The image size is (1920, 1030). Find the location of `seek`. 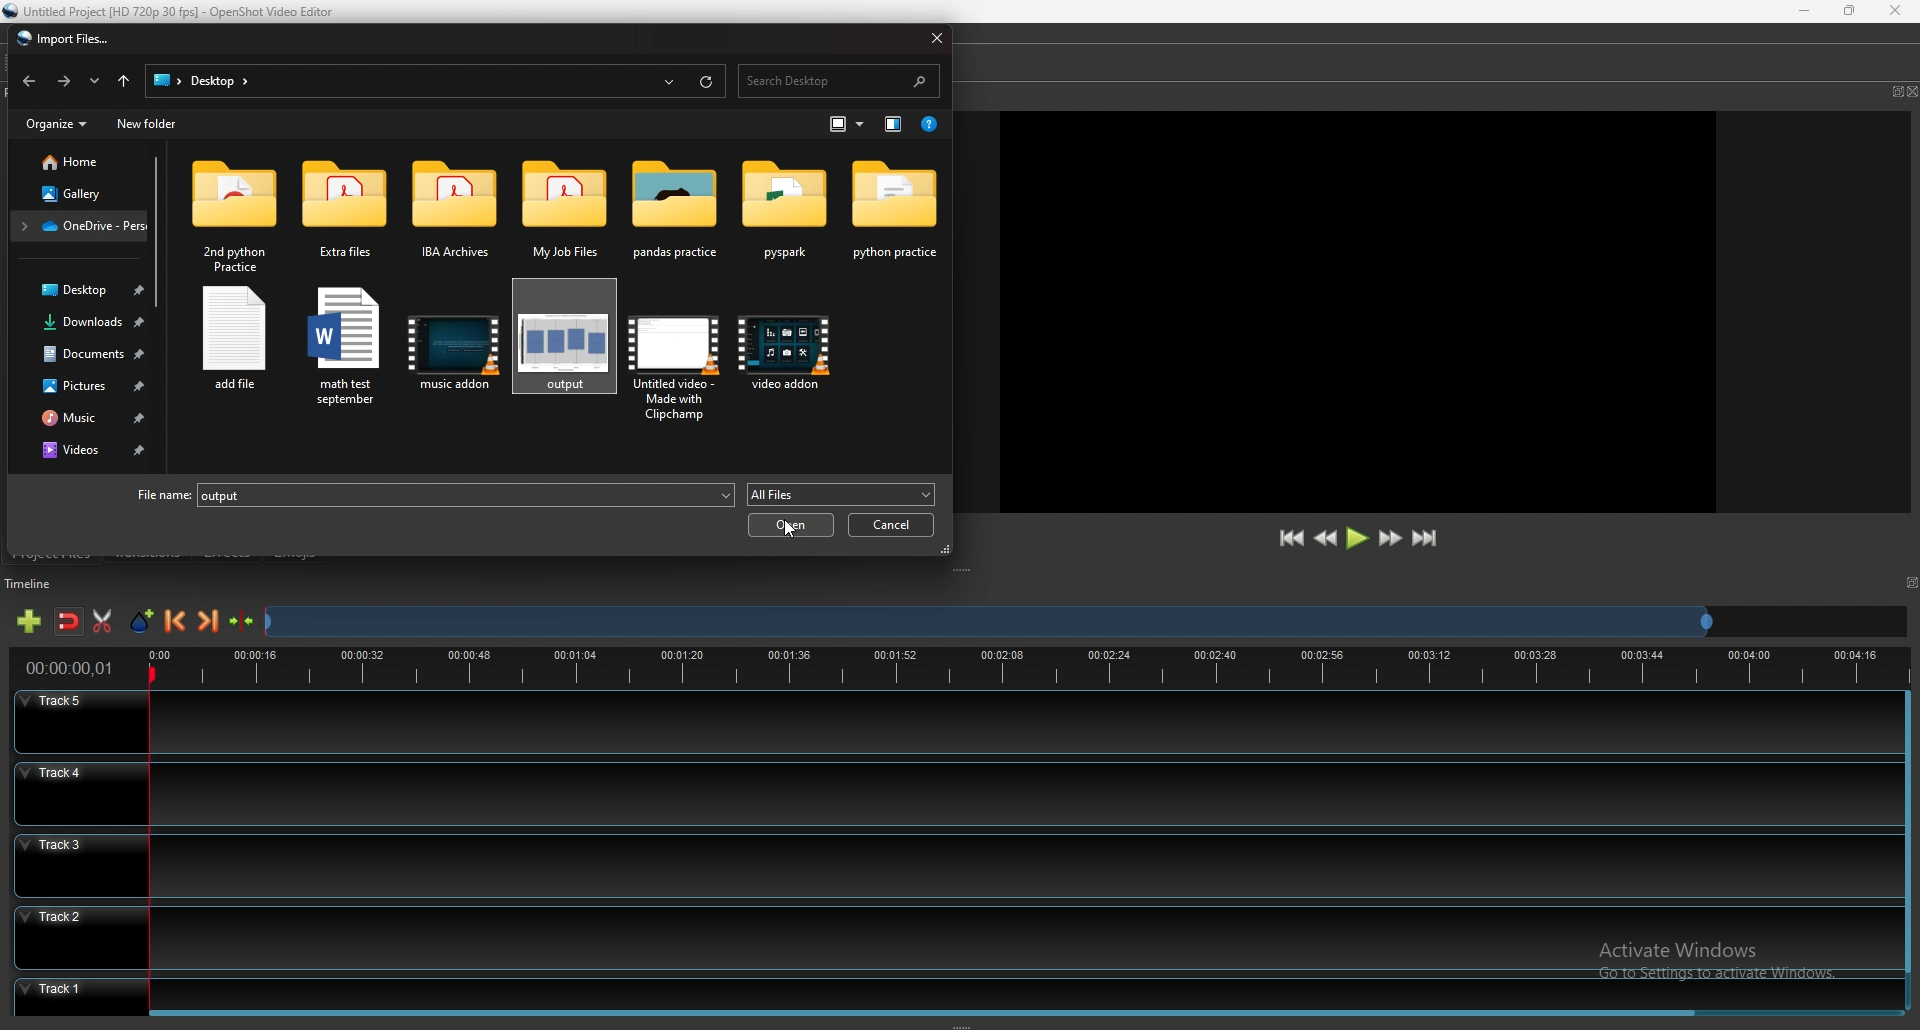

seek is located at coordinates (987, 624).